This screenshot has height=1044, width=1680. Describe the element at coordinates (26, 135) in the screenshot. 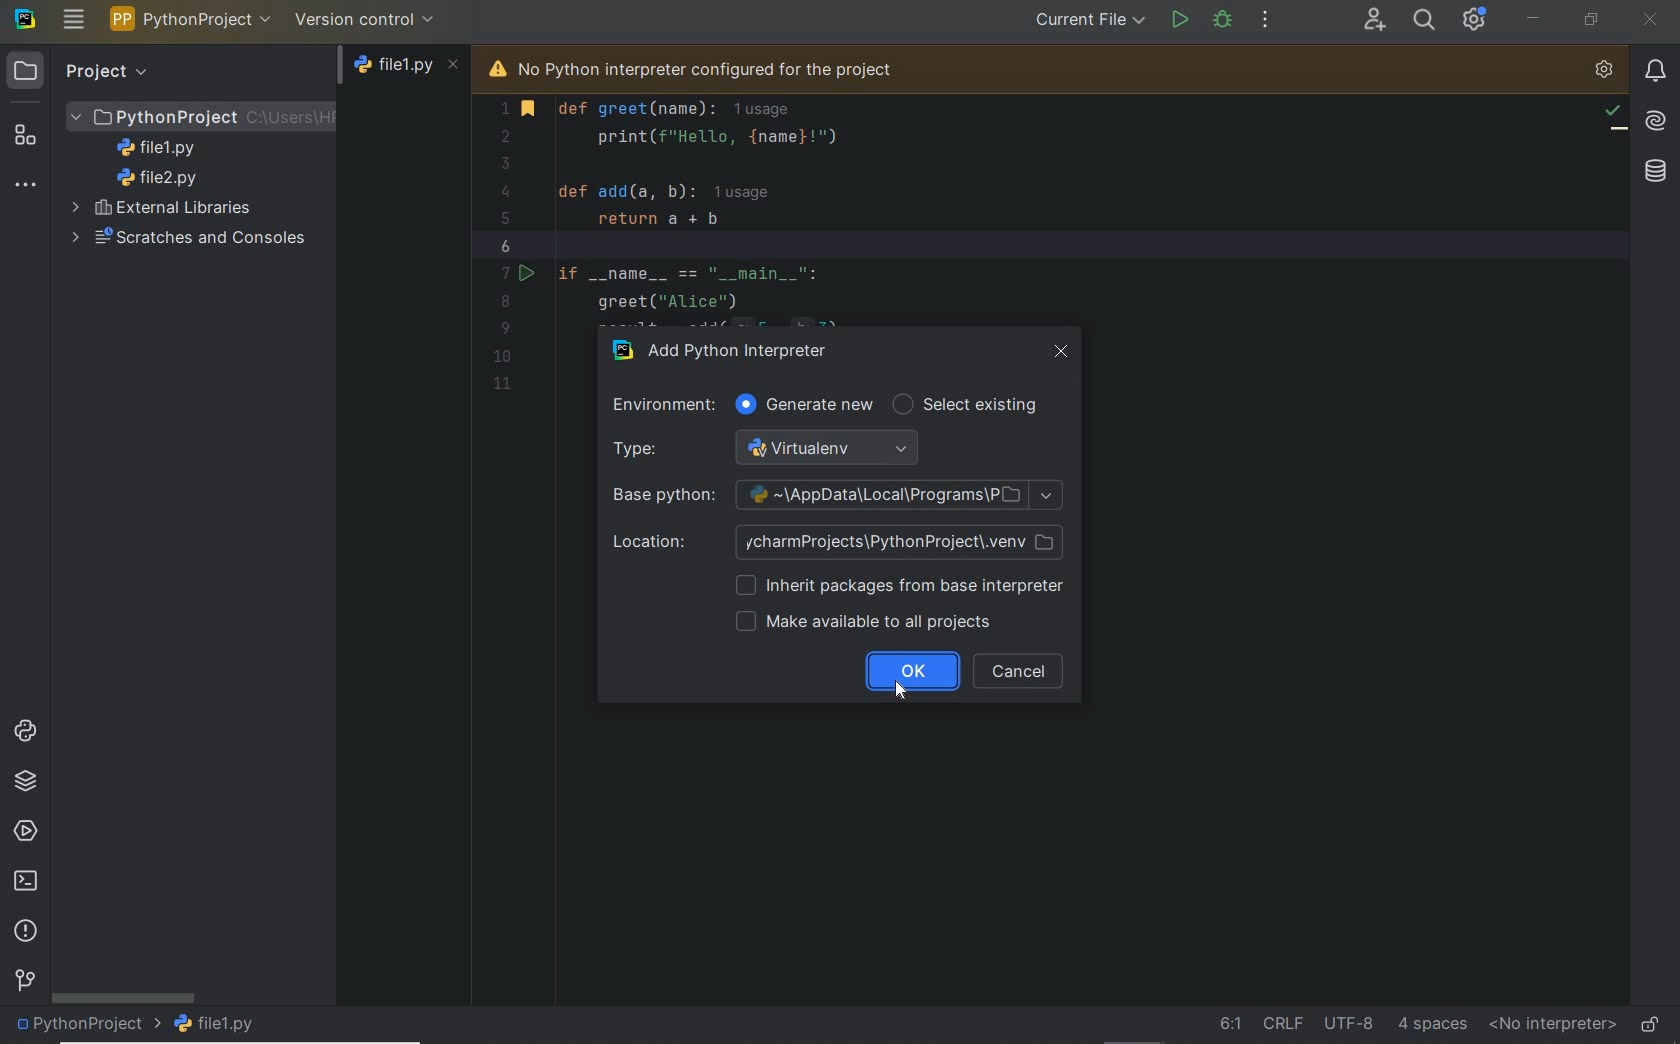

I see `structure` at that location.